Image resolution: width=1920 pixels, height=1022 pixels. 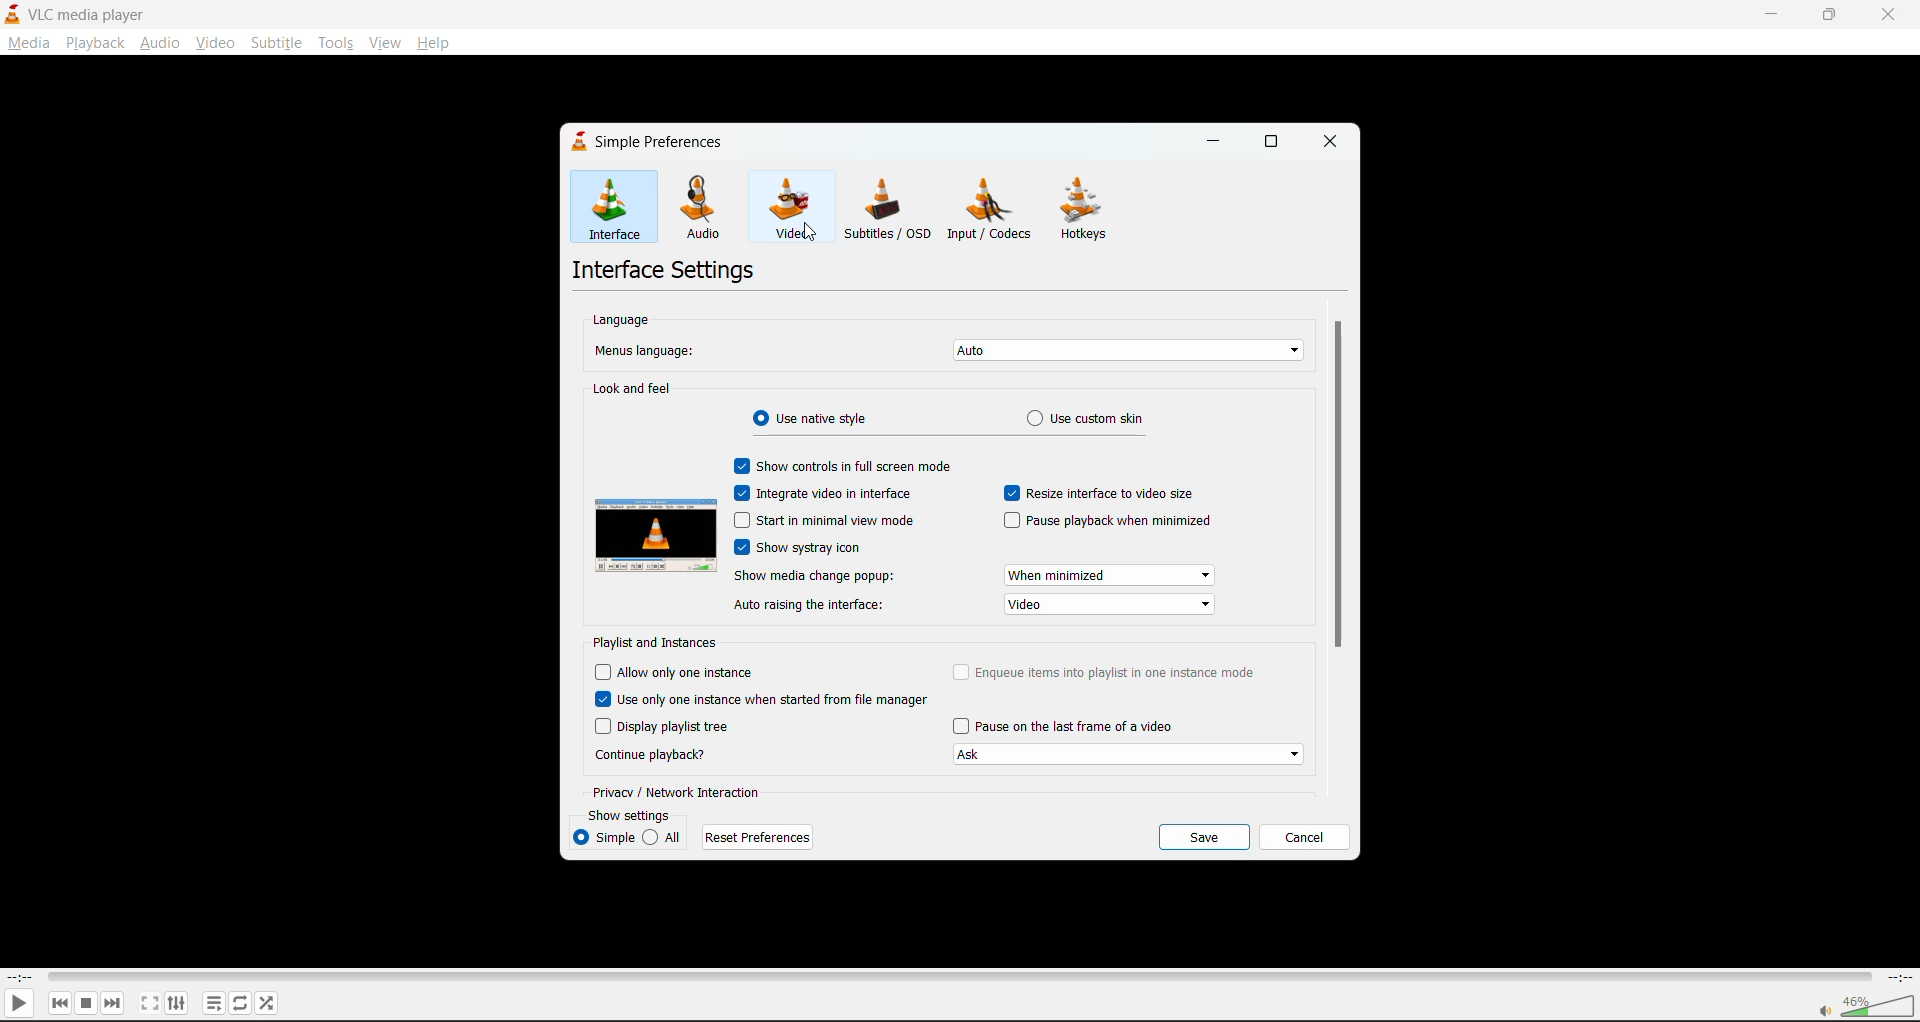 I want to click on show systray icon, so click(x=802, y=547).